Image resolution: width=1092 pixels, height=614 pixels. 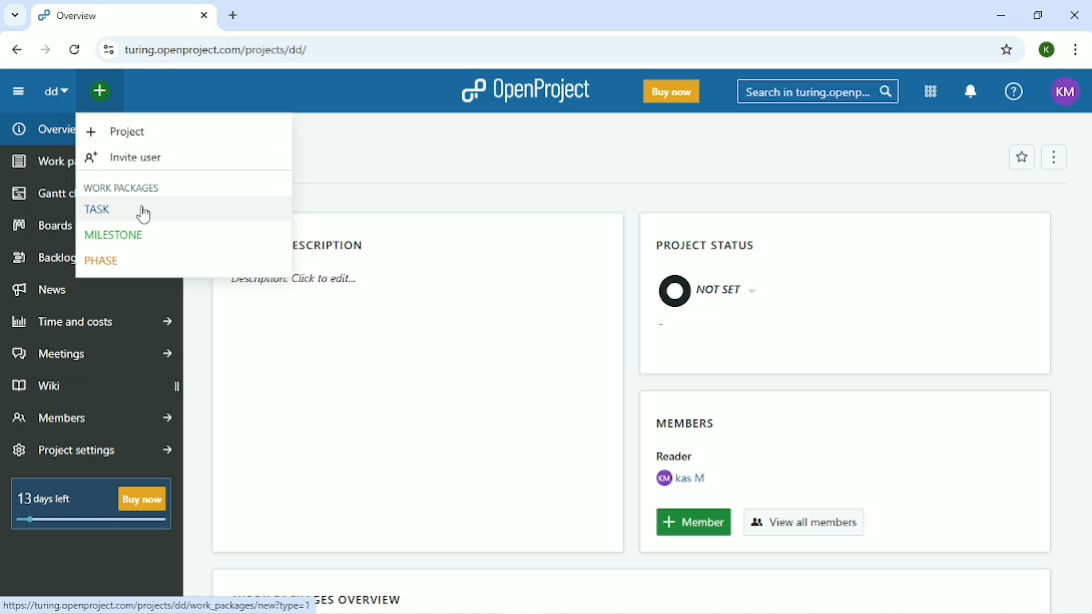 I want to click on Project, so click(x=115, y=129).